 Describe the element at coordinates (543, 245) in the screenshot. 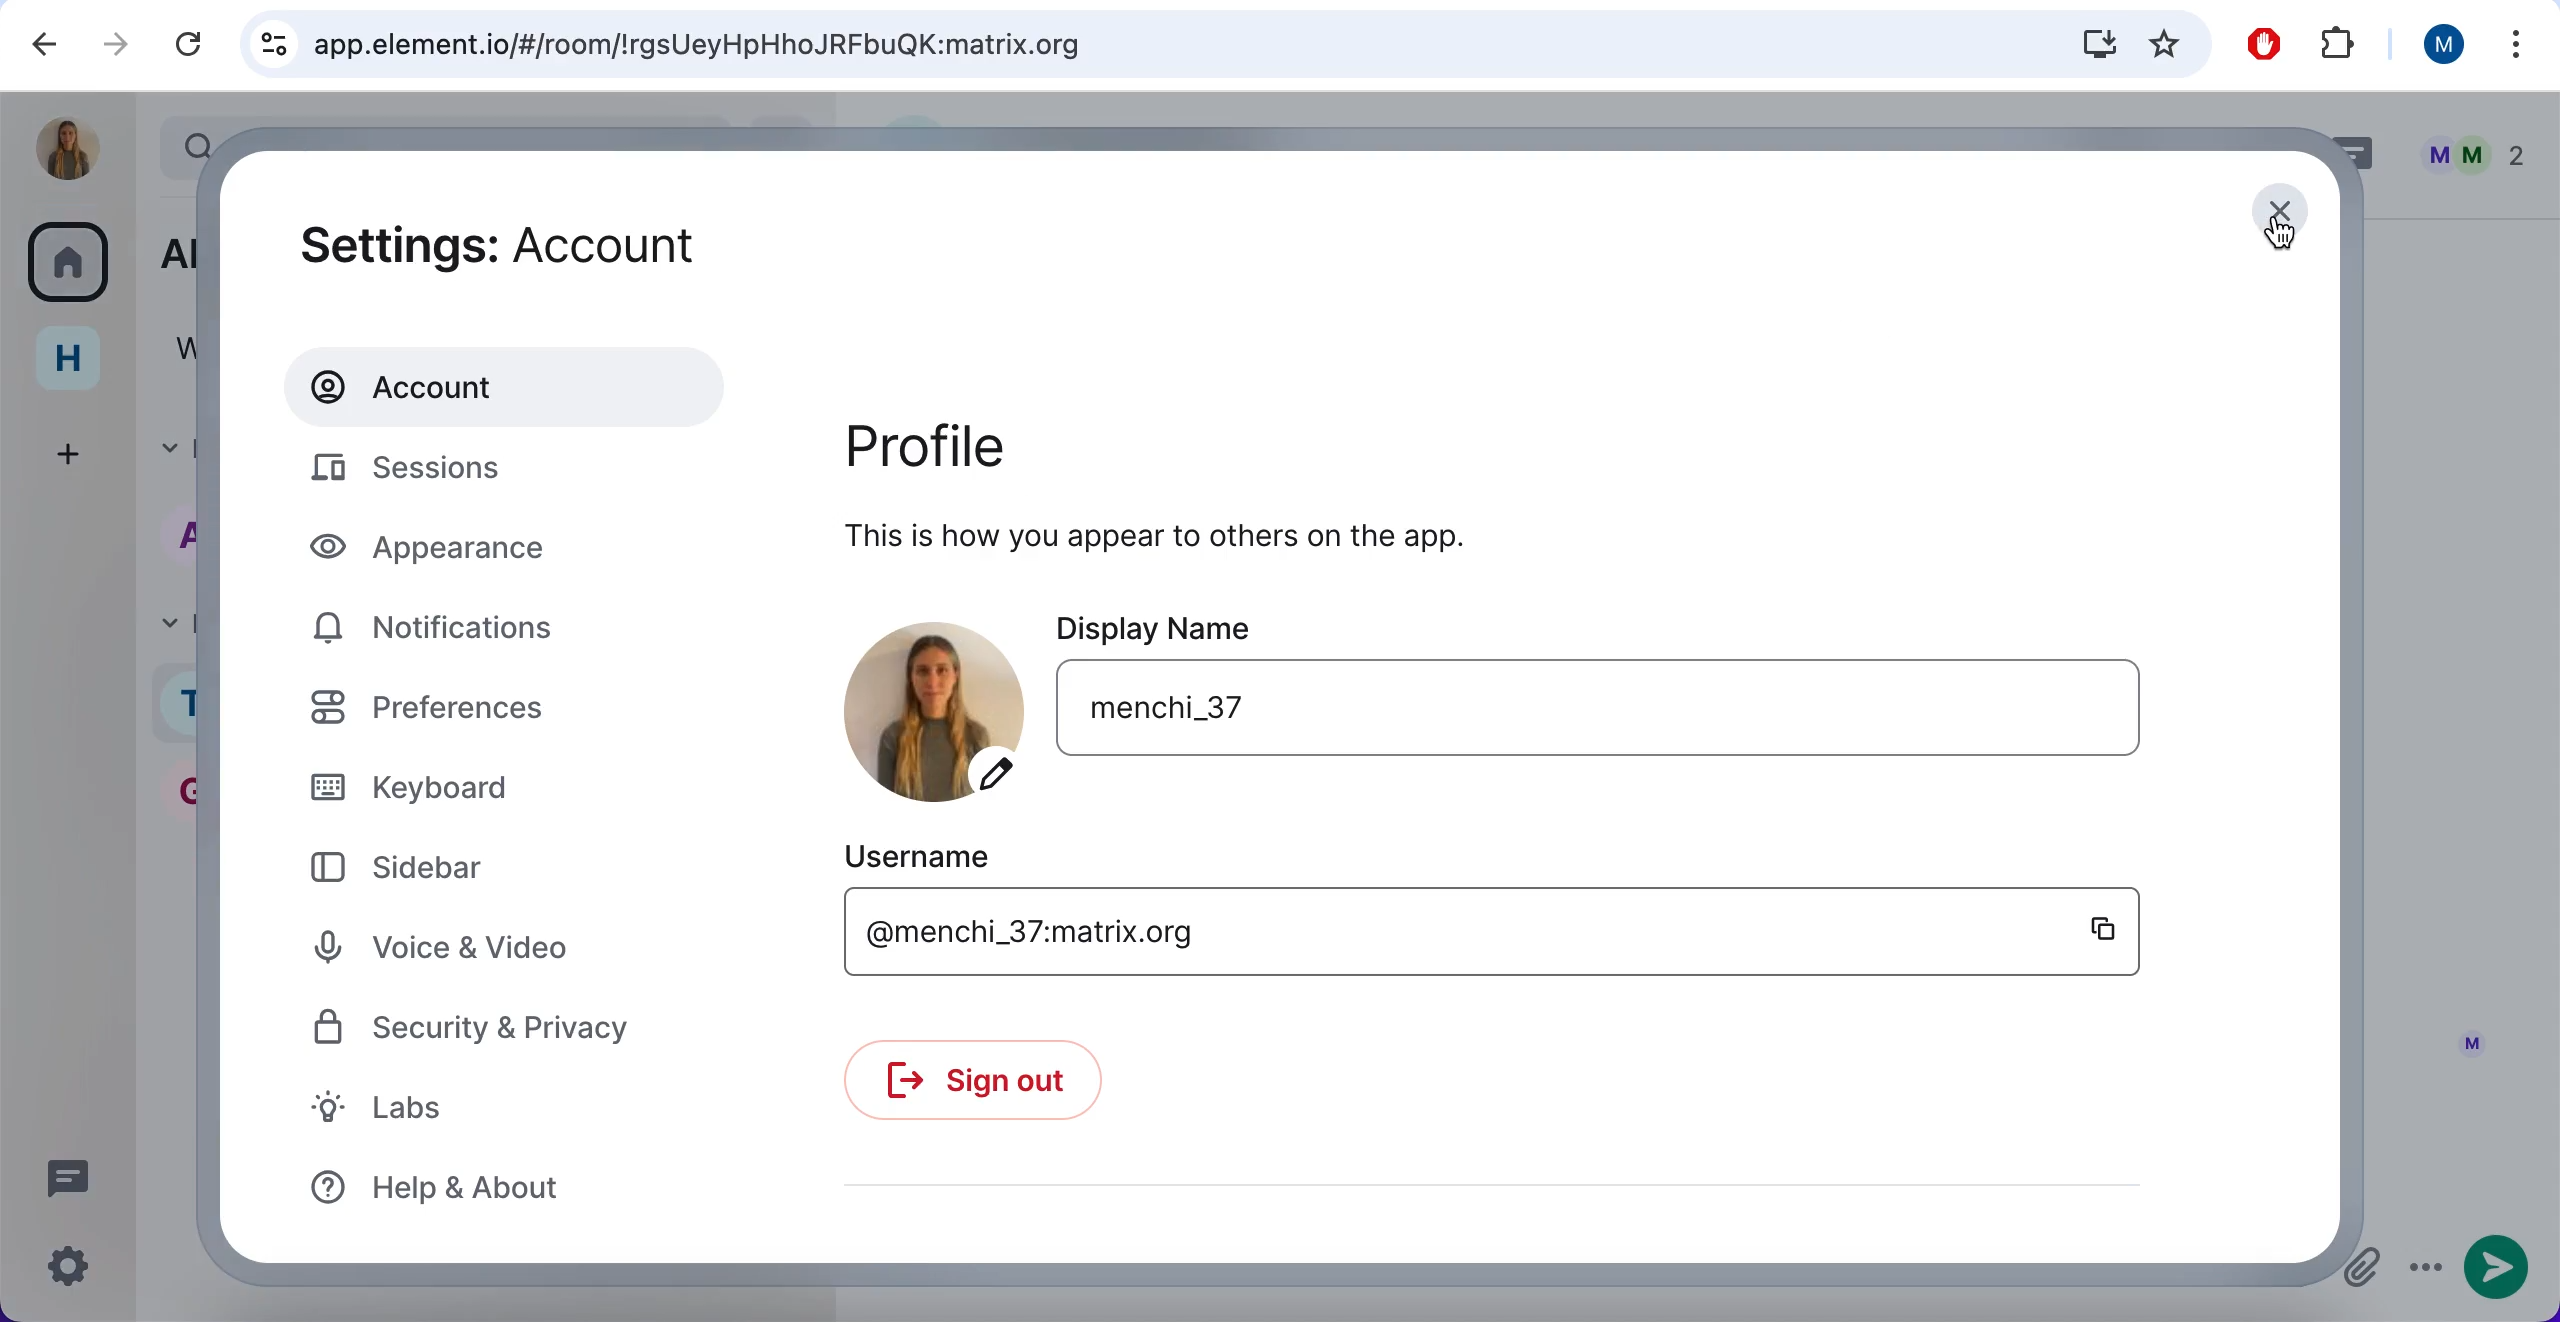

I see `settings: account` at that location.